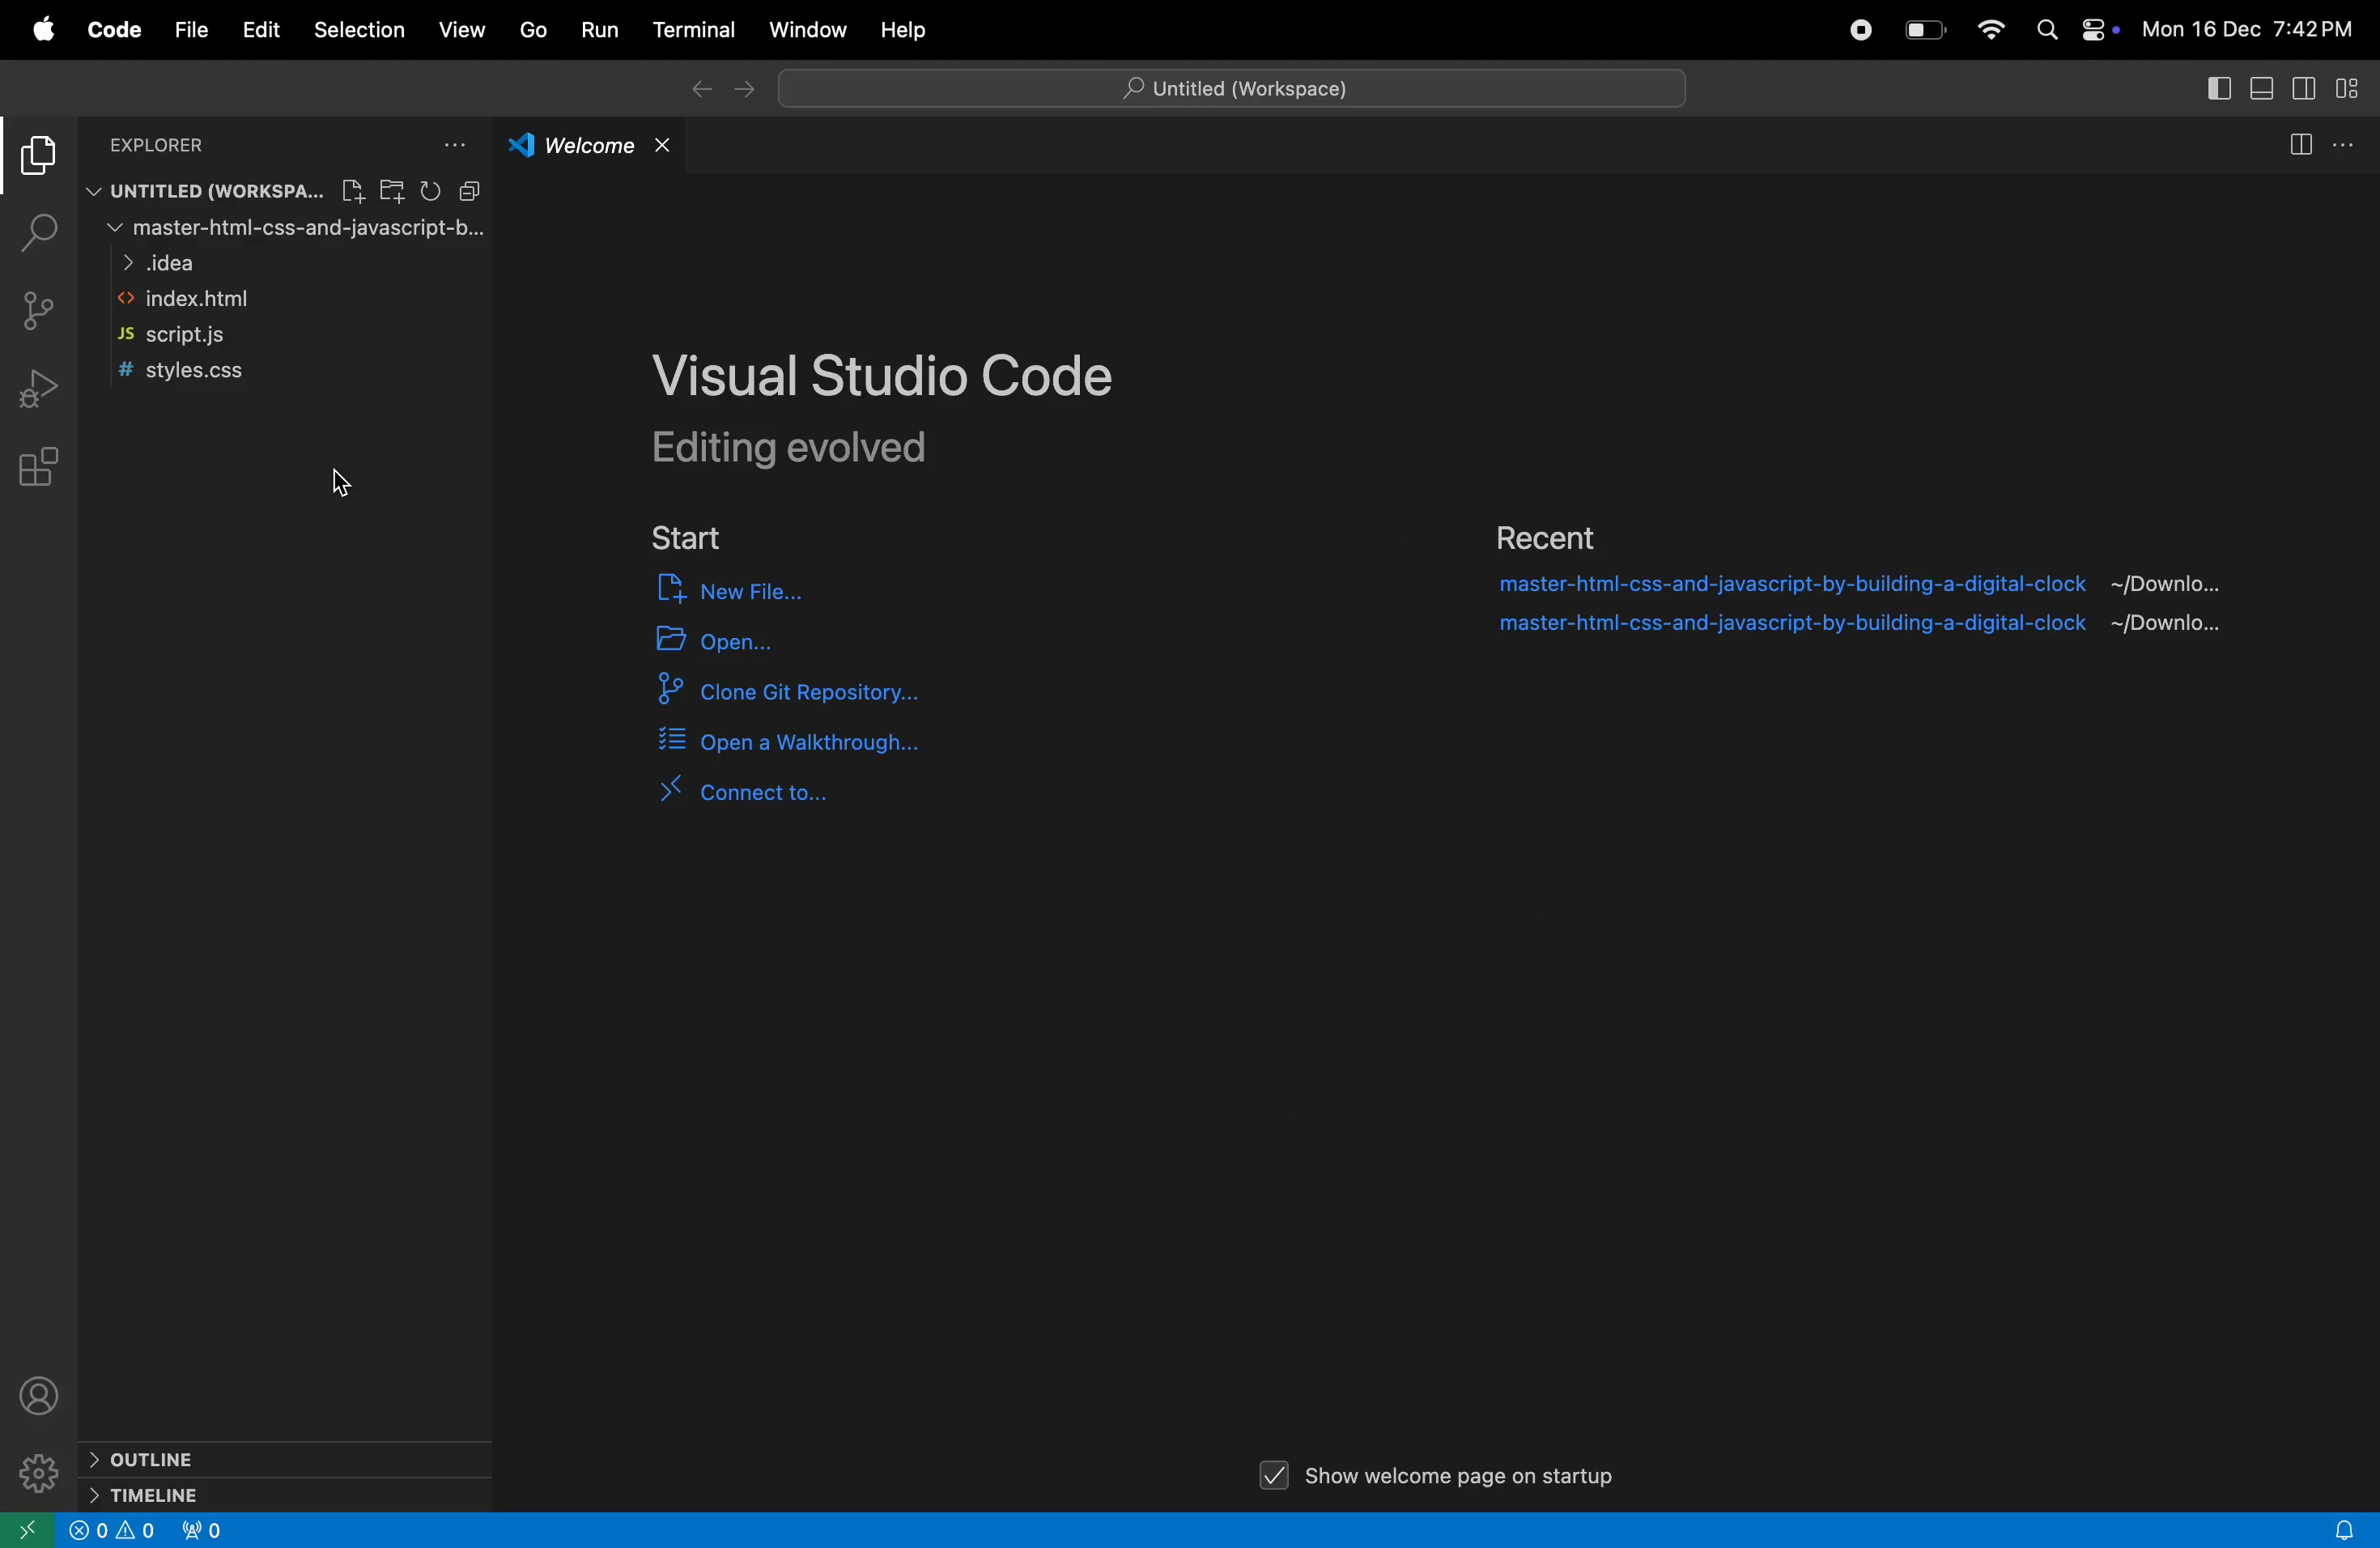  I want to click on notification, so click(2349, 1528).